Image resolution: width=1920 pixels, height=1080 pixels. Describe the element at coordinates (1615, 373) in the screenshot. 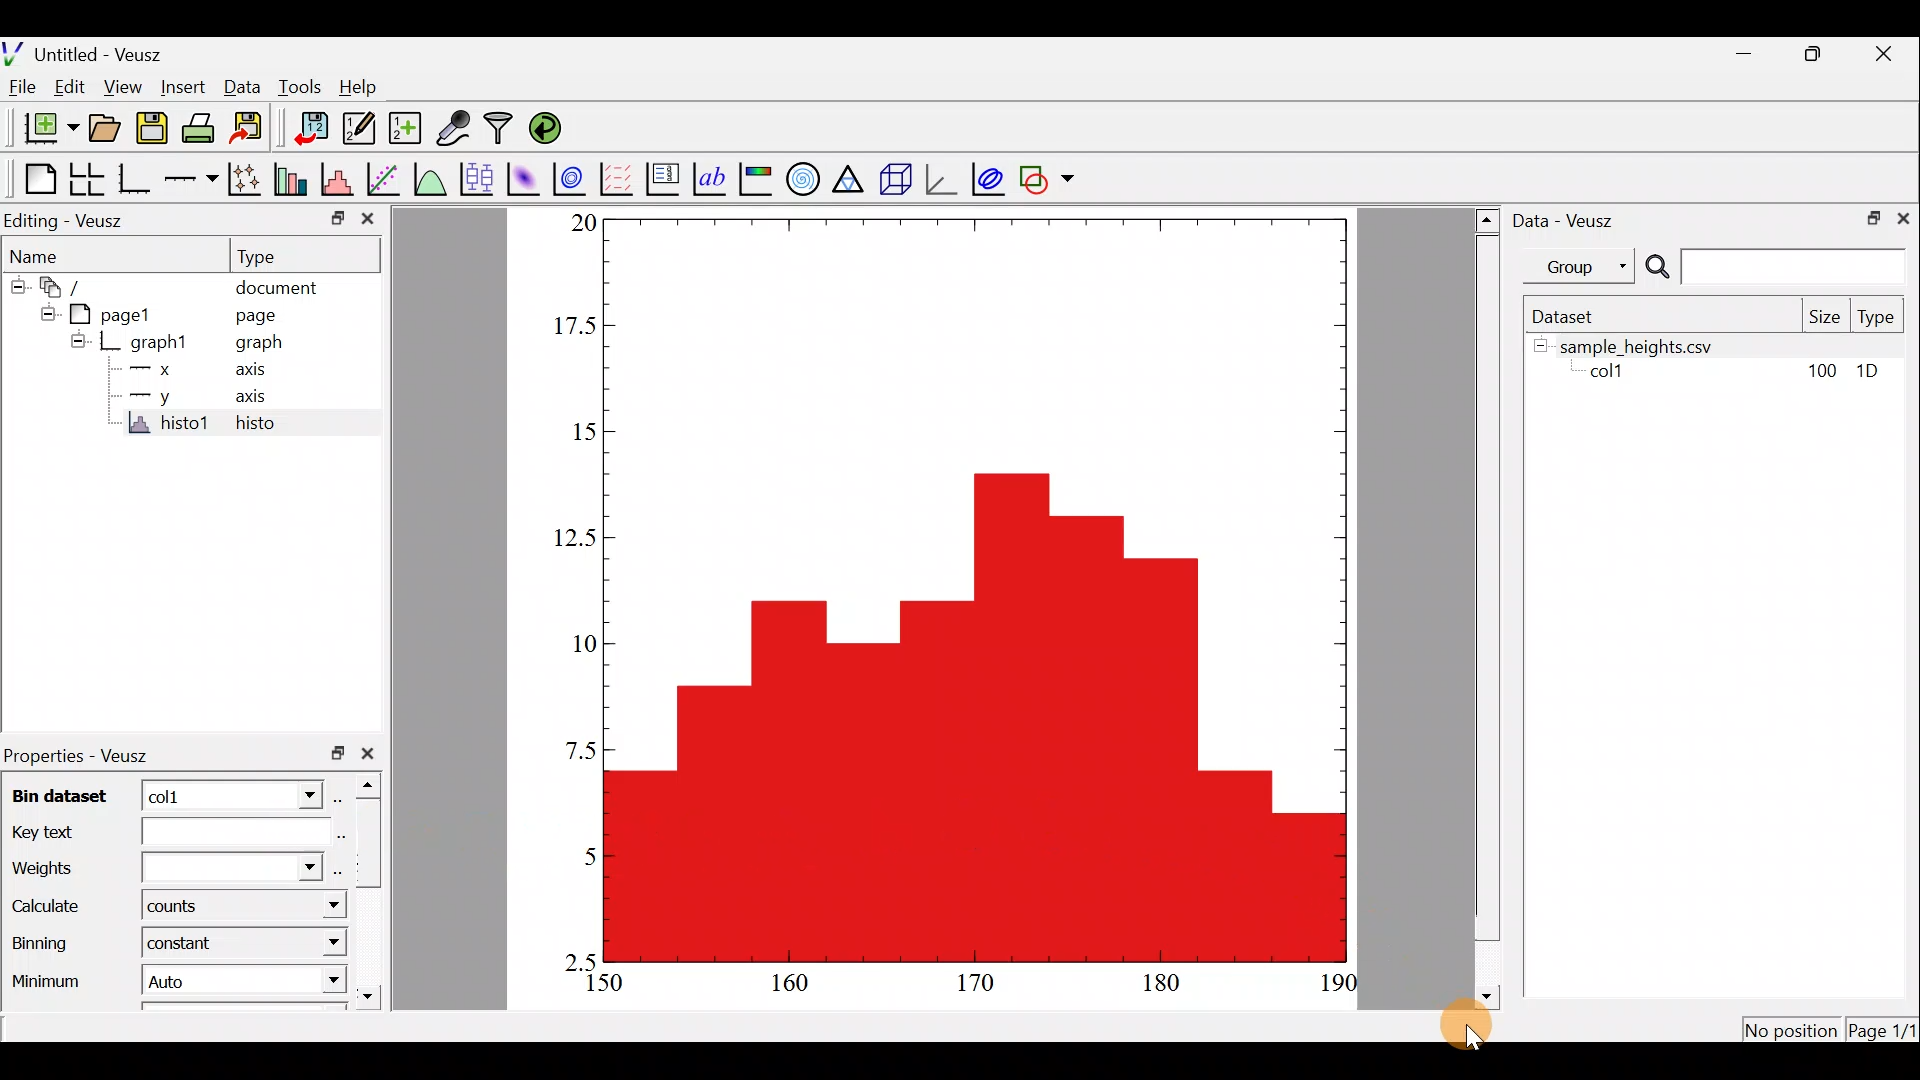

I see `coll` at that location.